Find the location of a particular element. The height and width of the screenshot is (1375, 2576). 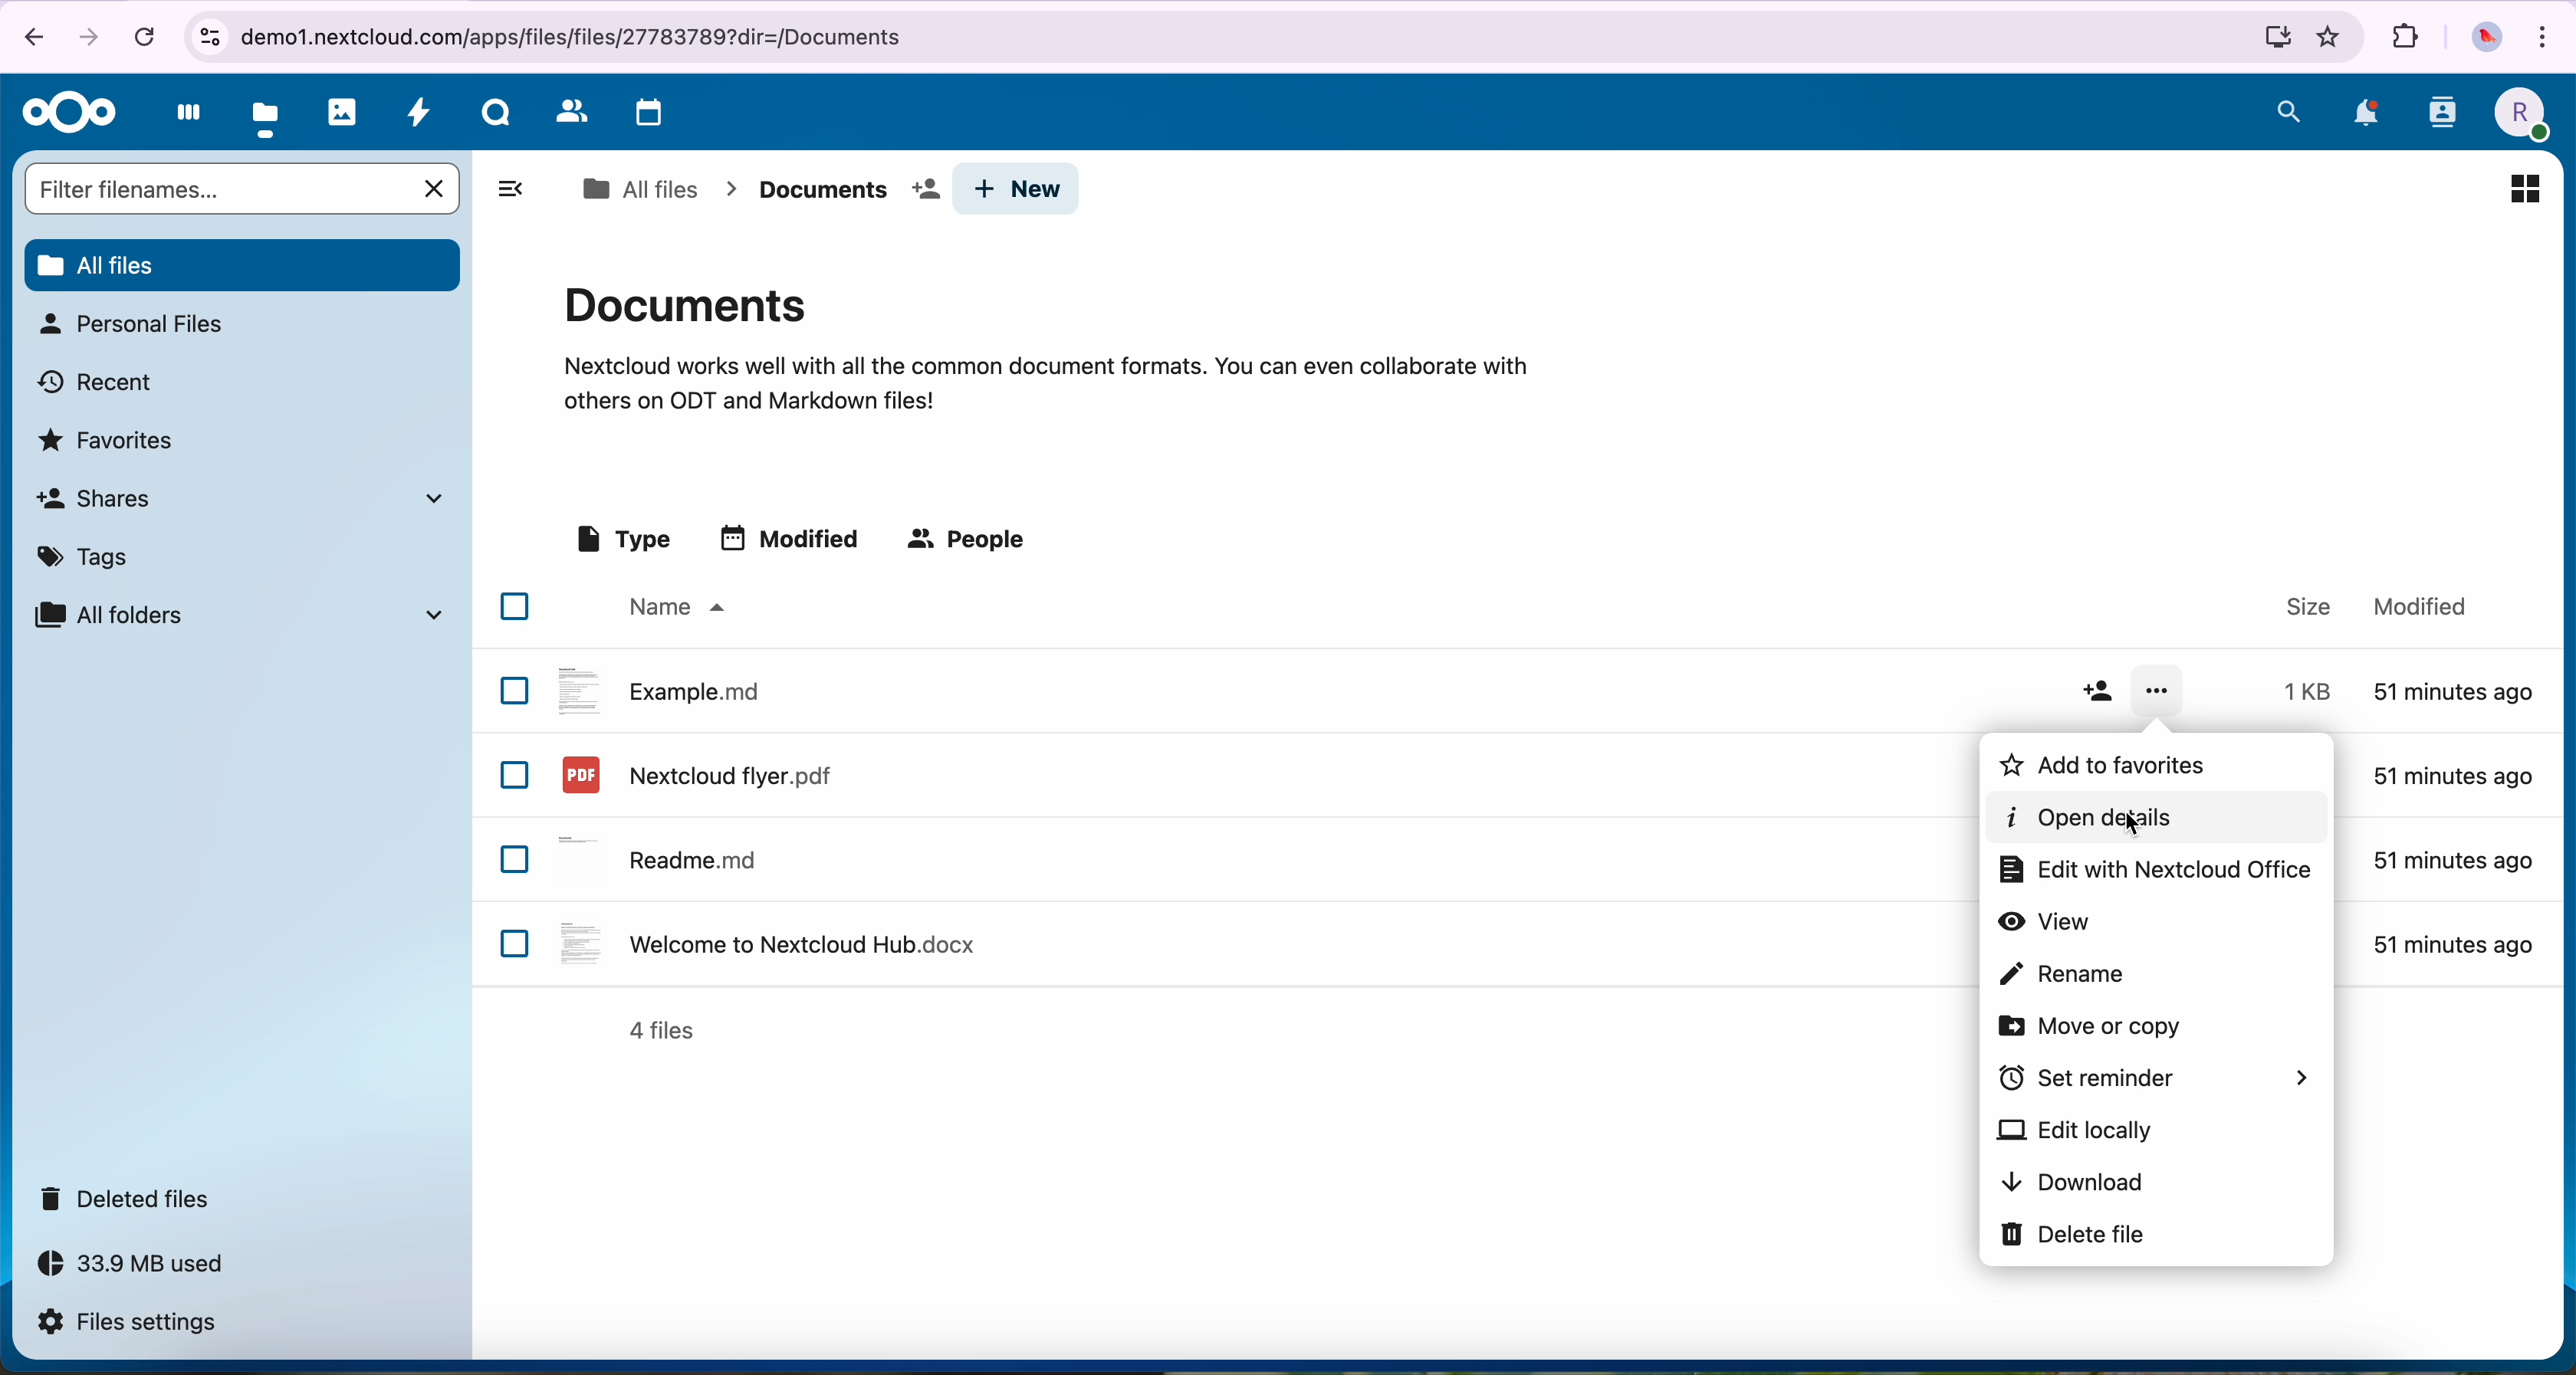

checkbox is located at coordinates (514, 775).